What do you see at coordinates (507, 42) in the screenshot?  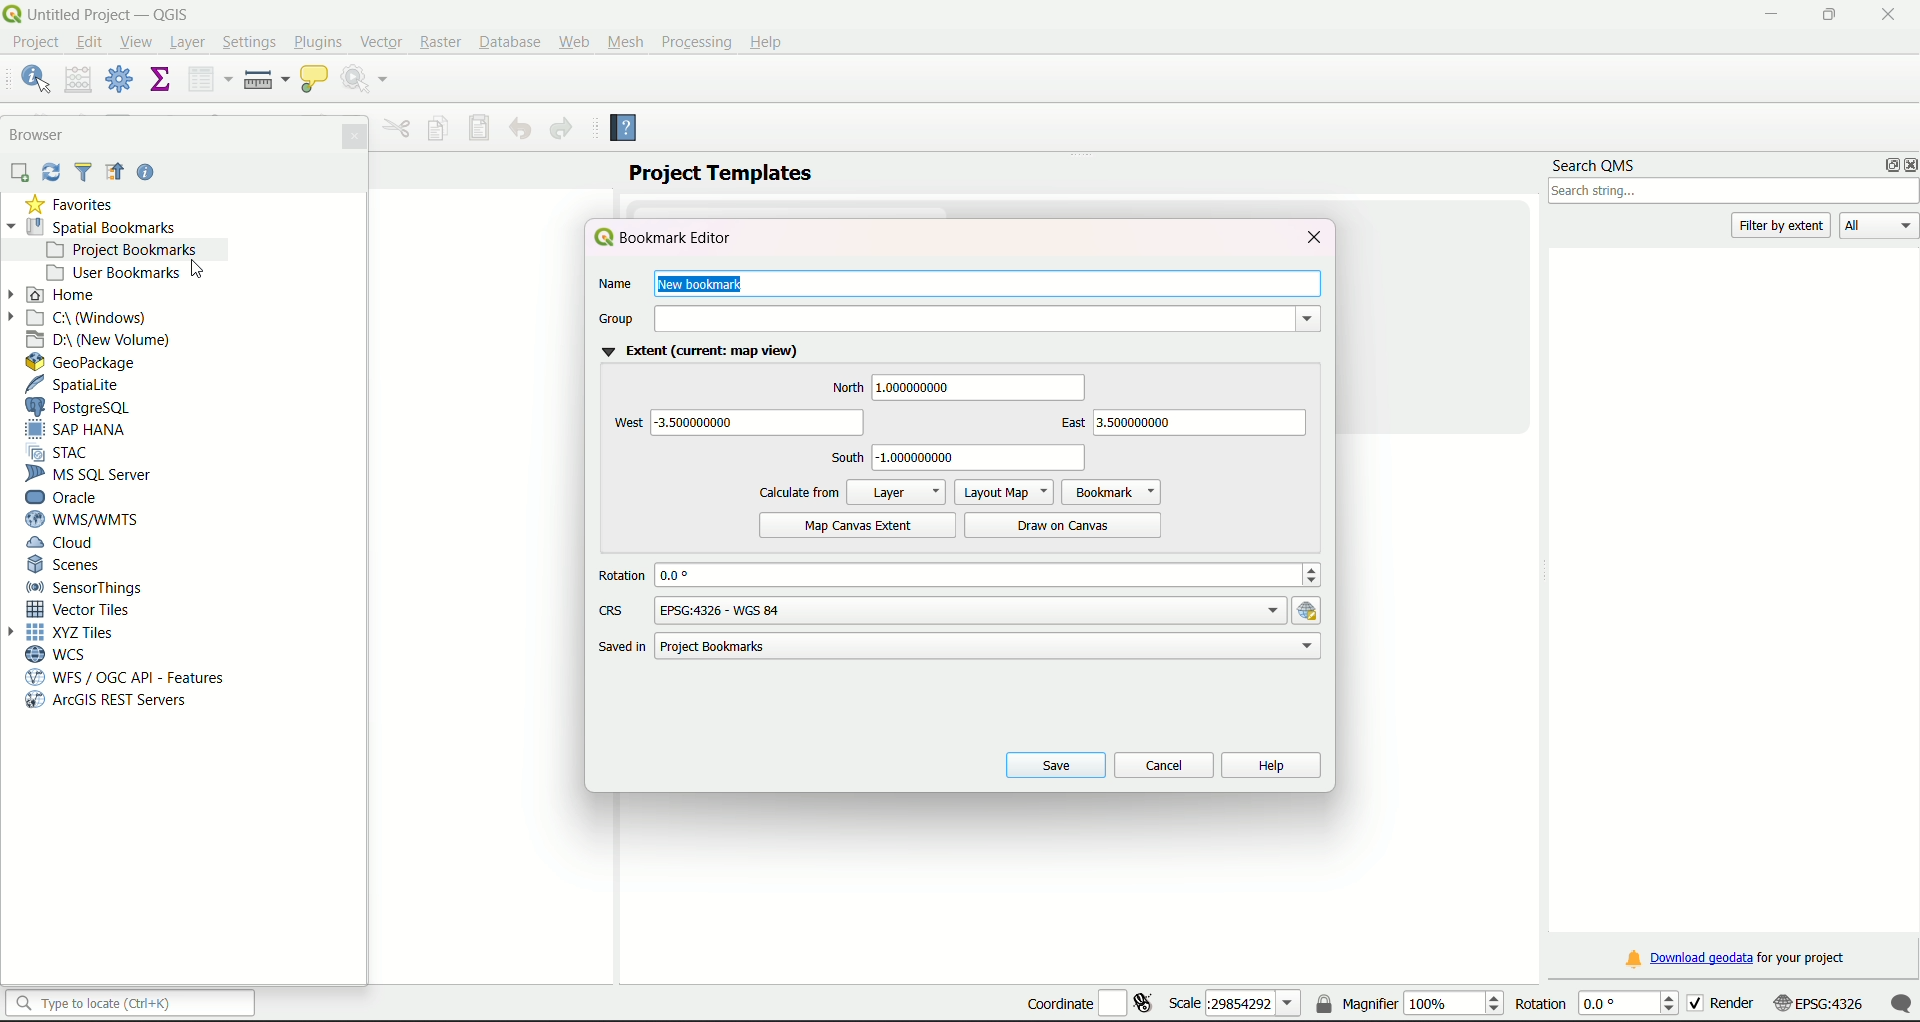 I see `Database` at bounding box center [507, 42].